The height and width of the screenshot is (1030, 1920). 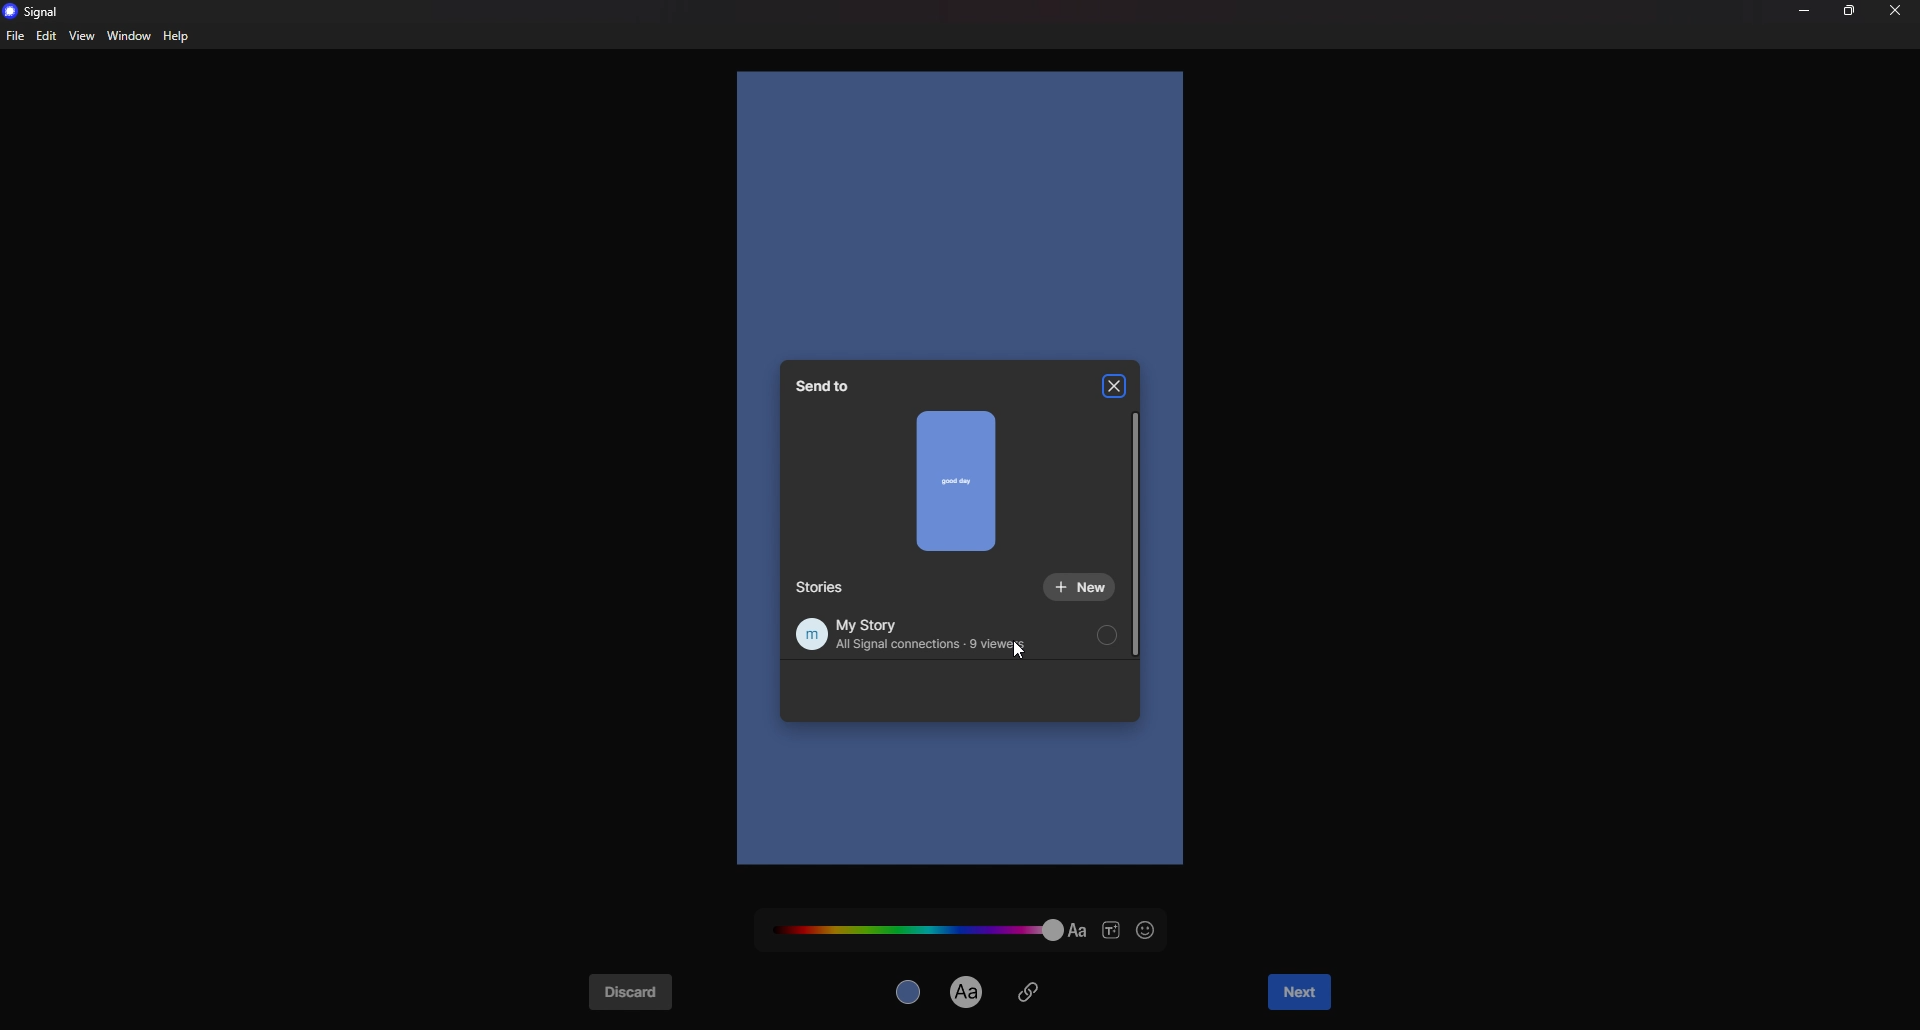 I want to click on text style, so click(x=1112, y=931).